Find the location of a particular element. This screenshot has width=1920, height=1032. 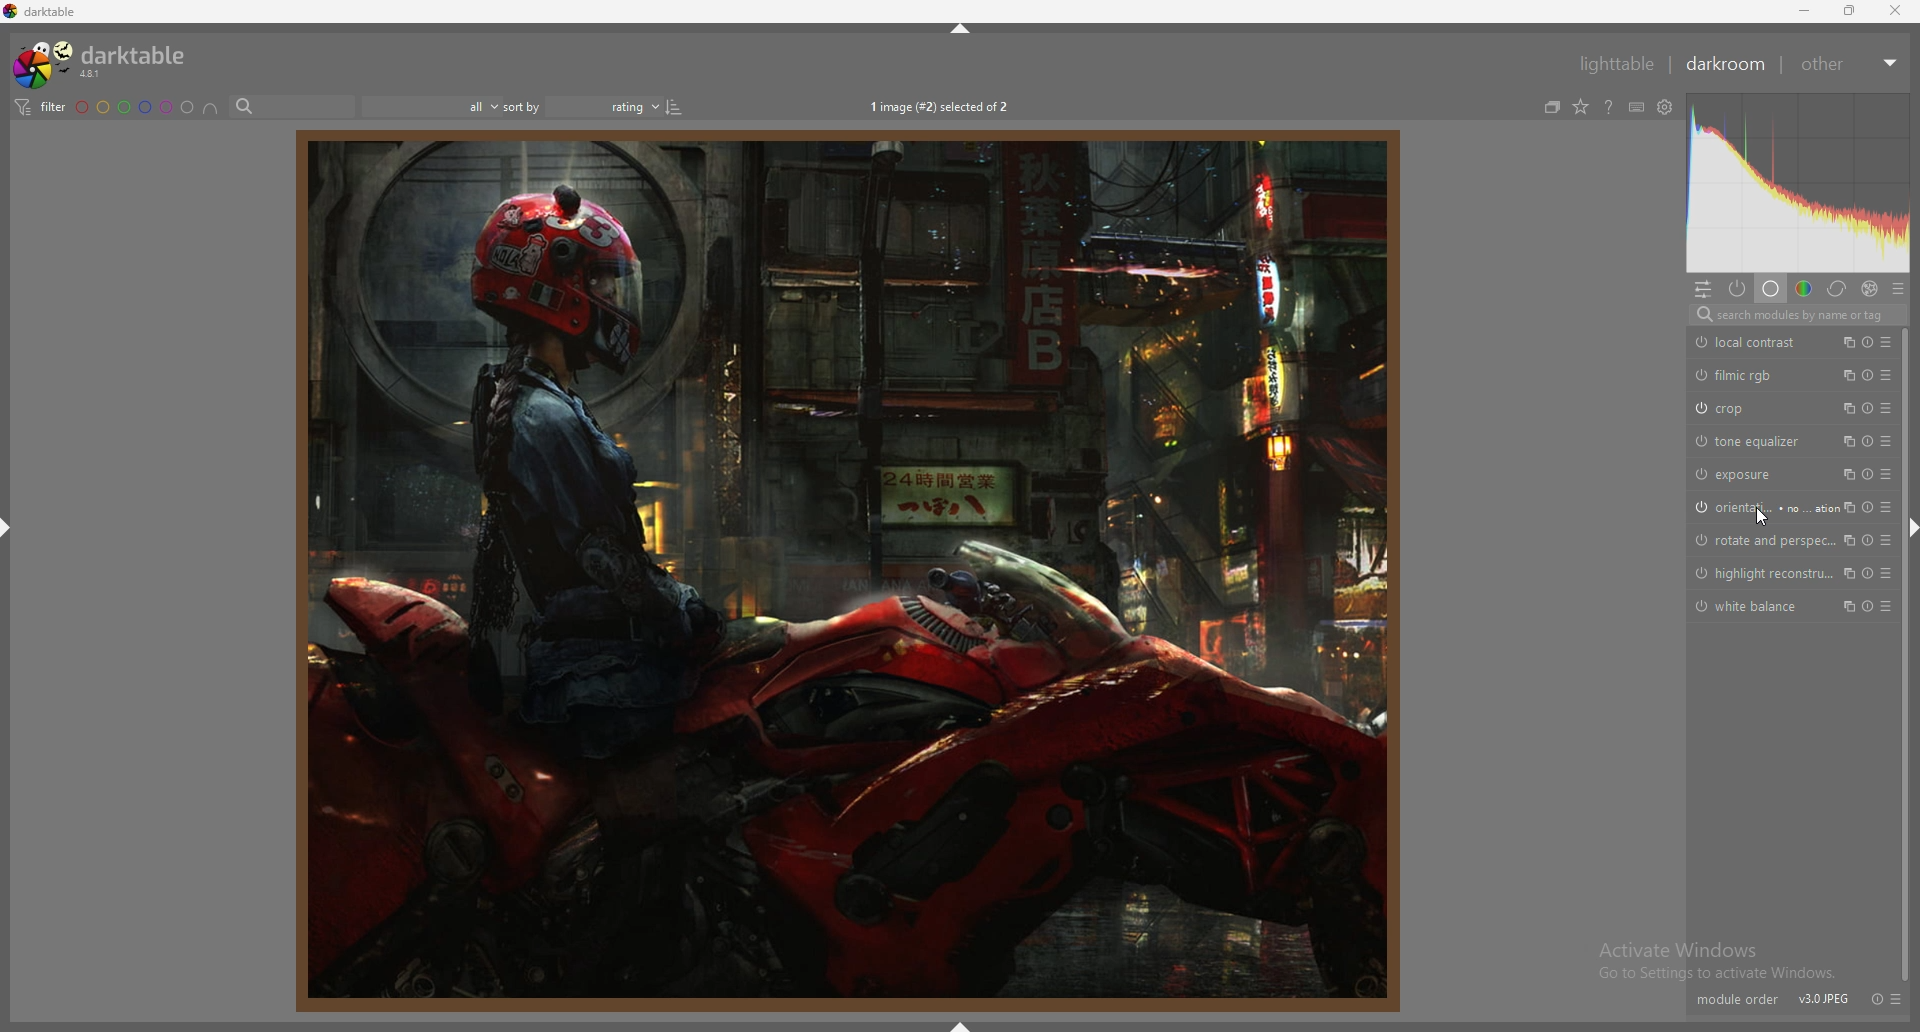

hide is located at coordinates (12, 533).